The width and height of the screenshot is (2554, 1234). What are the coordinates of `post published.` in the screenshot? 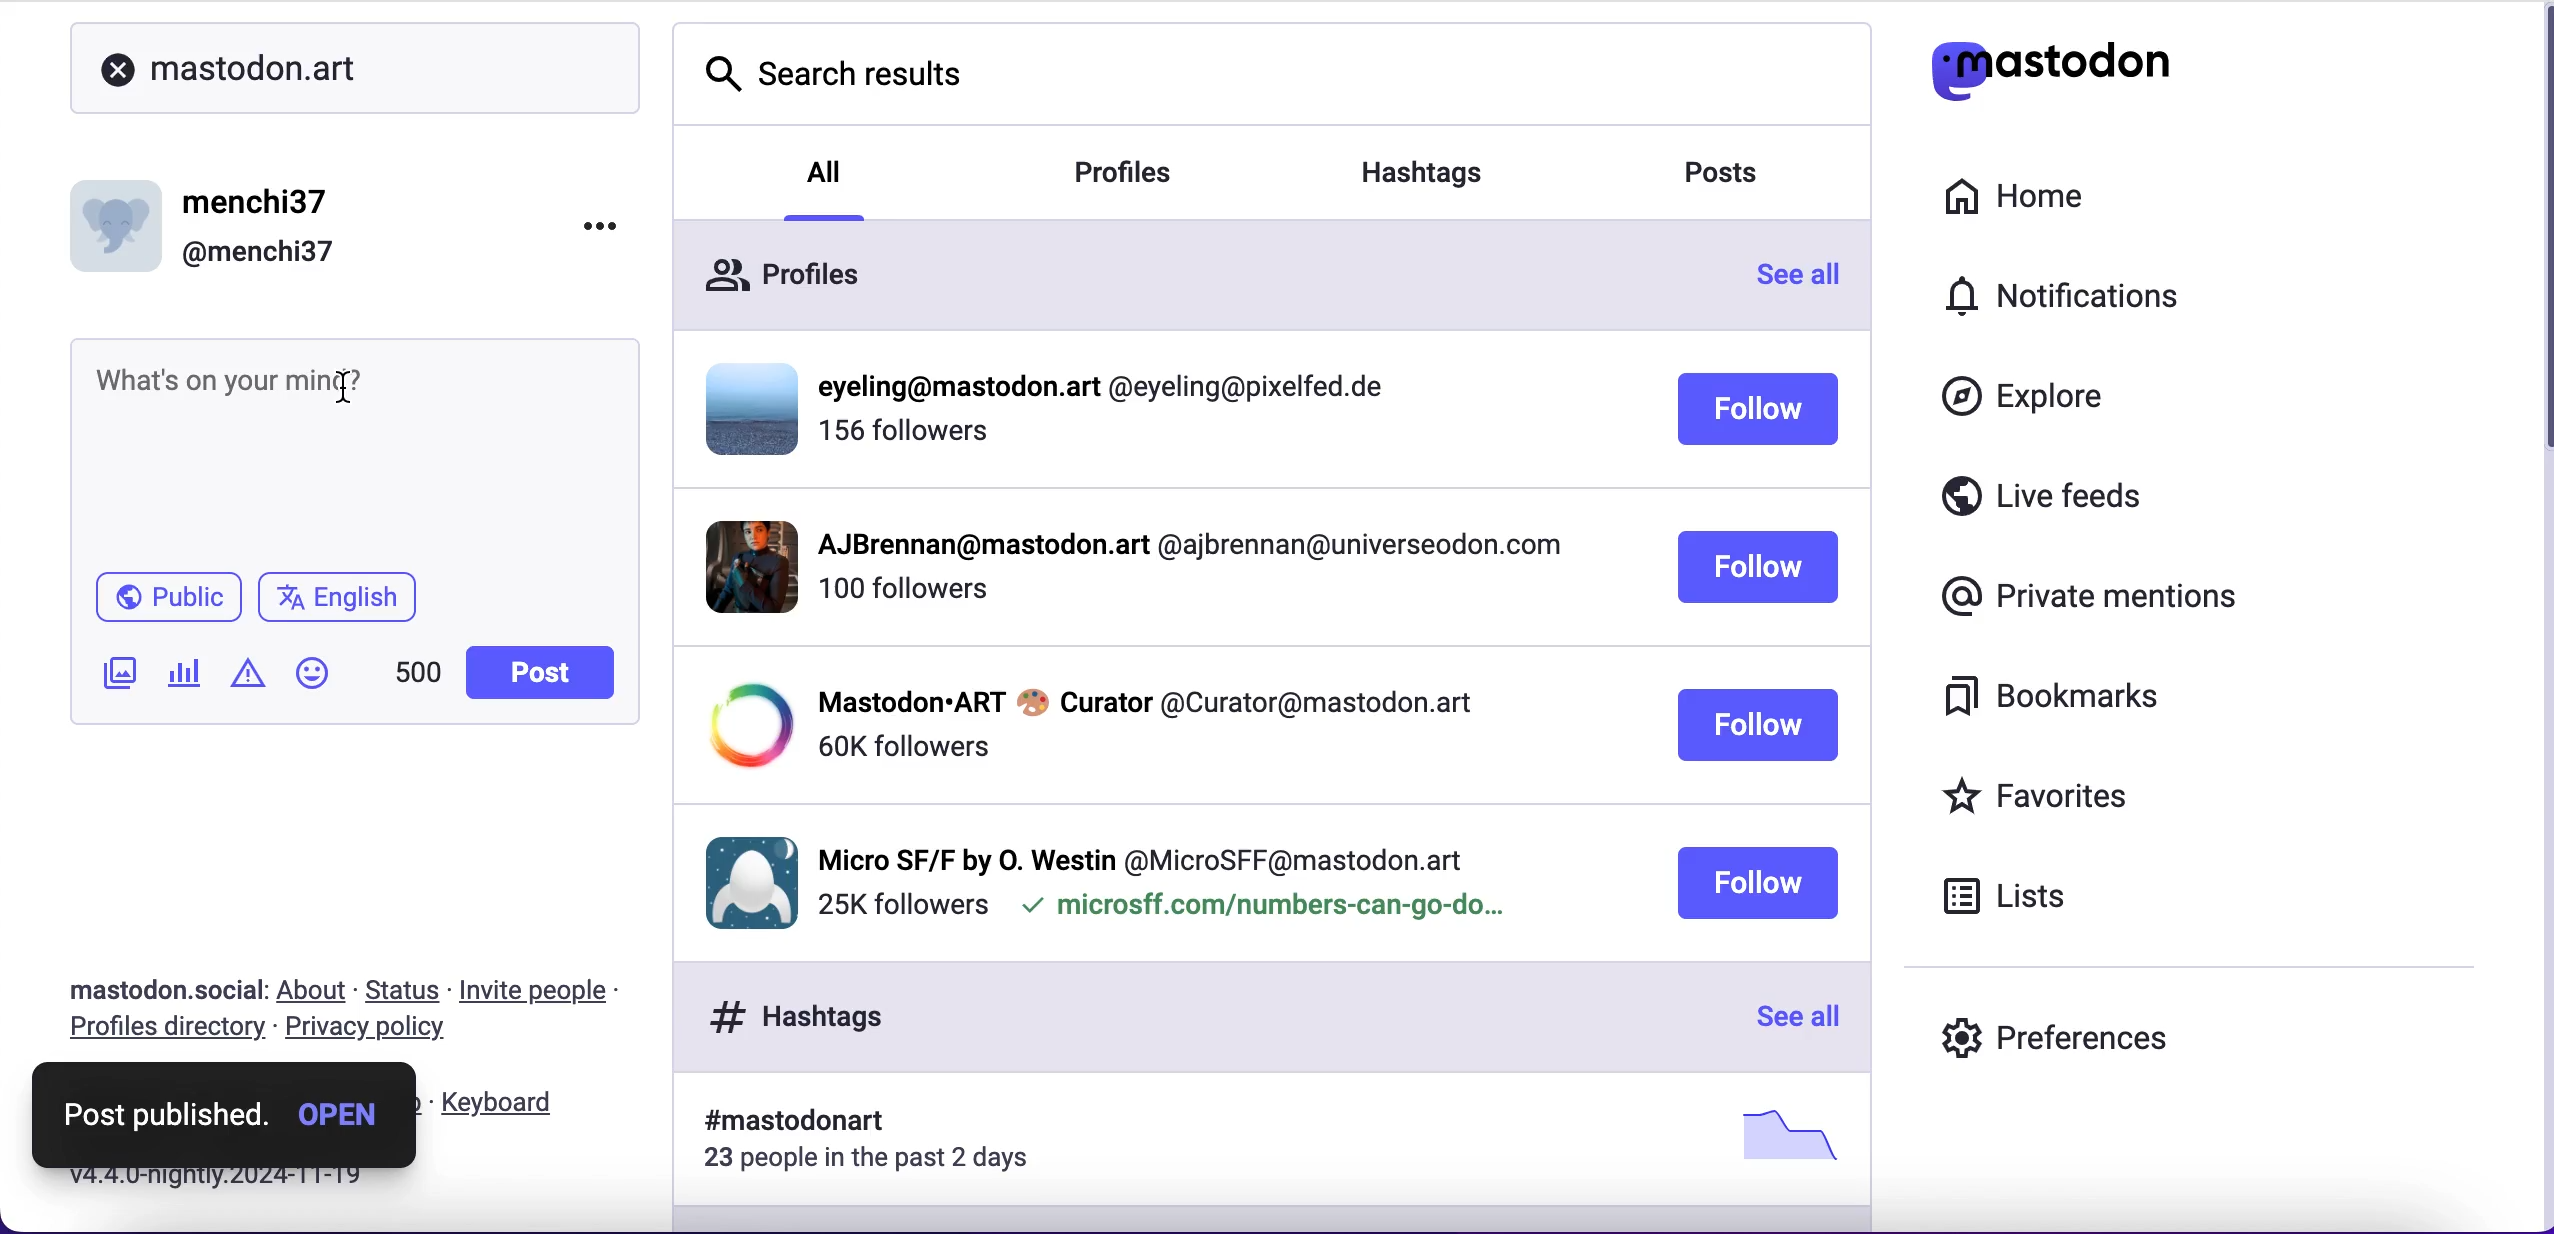 It's located at (160, 1115).